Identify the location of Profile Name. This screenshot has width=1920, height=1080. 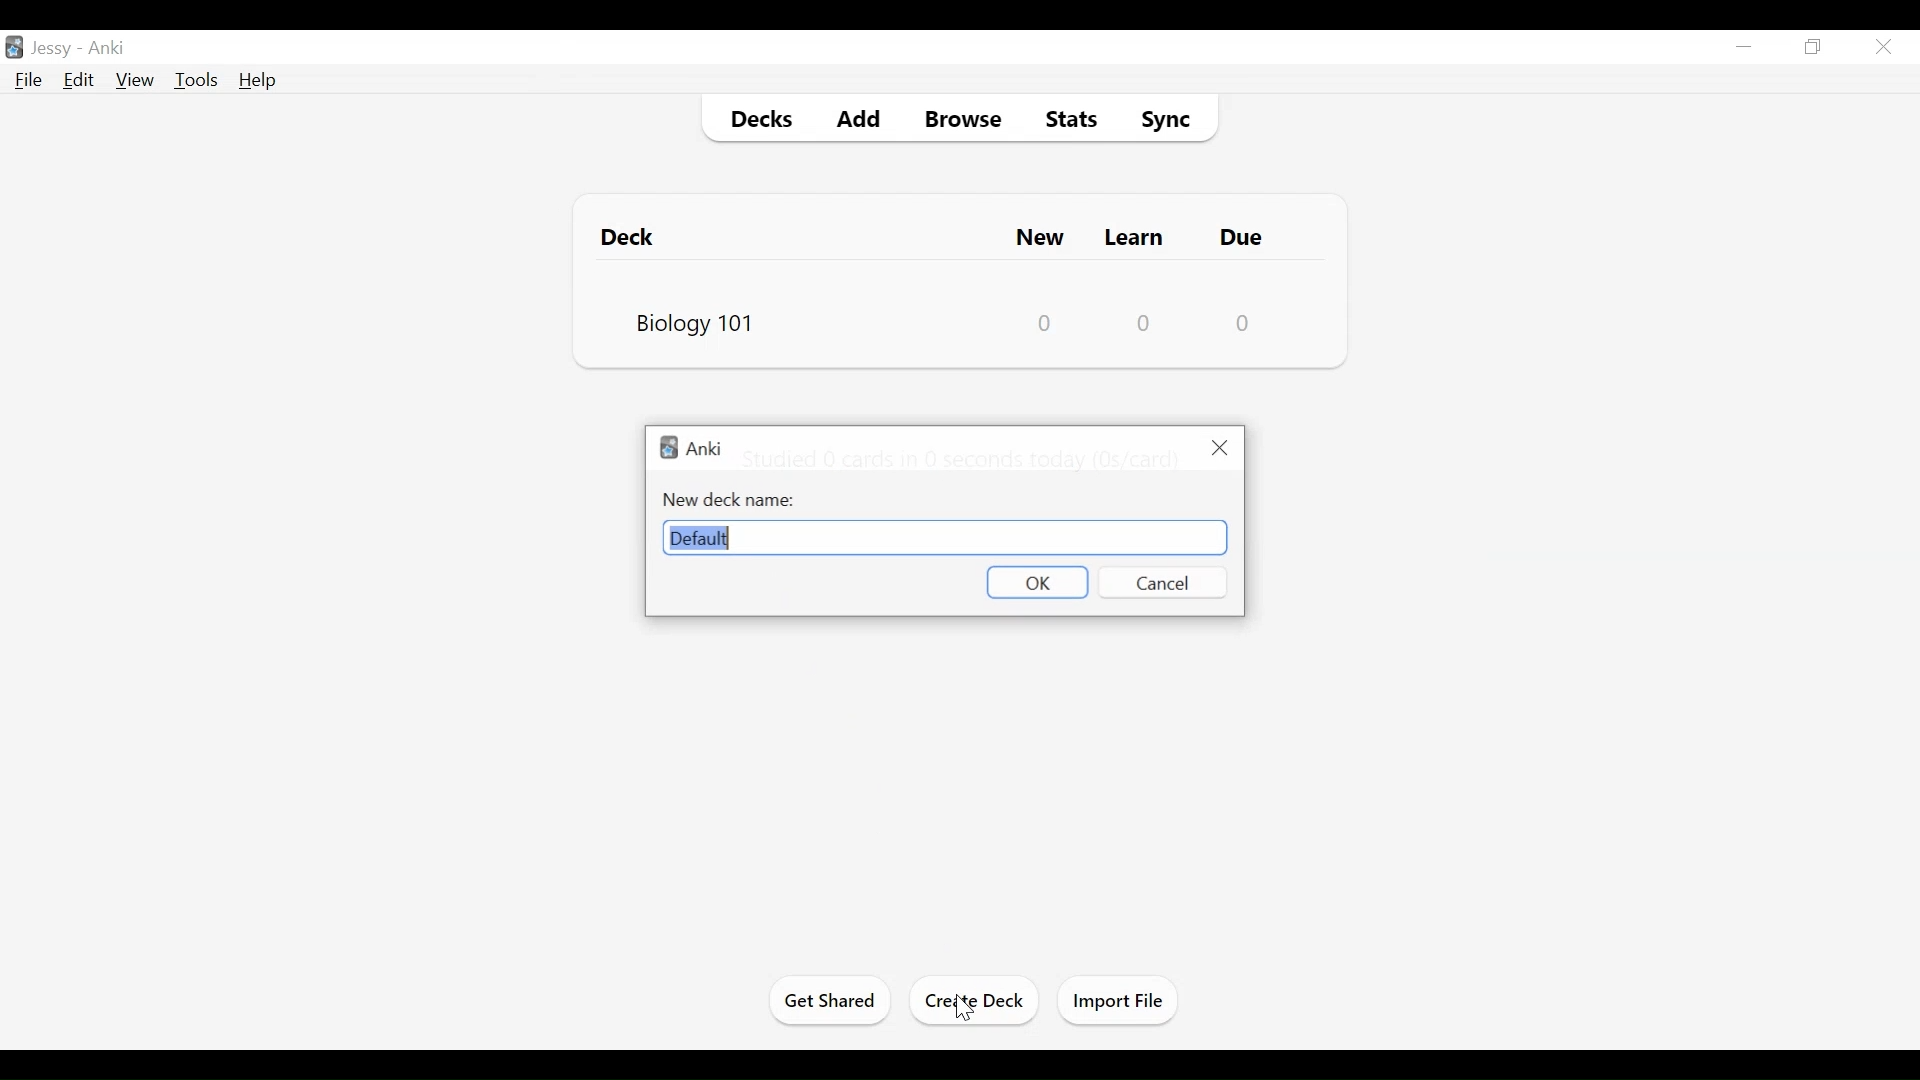
(53, 46).